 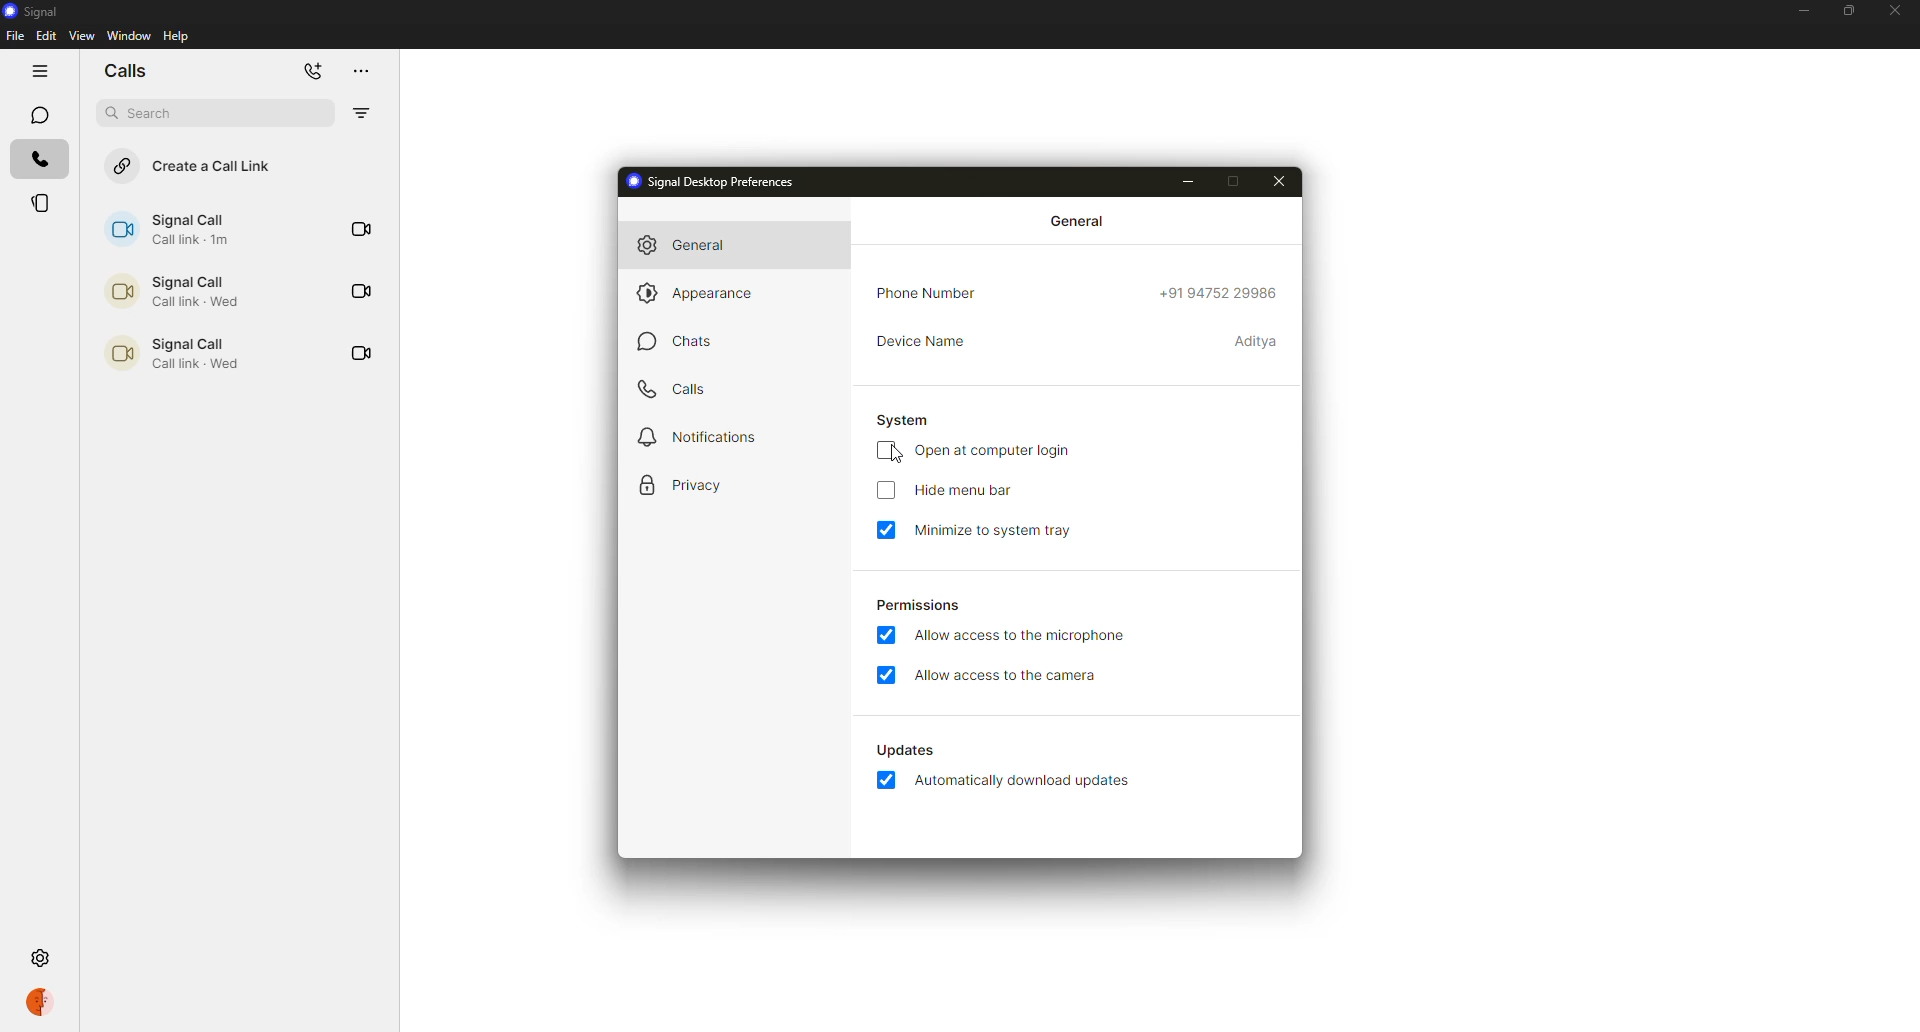 I want to click on notifications, so click(x=694, y=436).